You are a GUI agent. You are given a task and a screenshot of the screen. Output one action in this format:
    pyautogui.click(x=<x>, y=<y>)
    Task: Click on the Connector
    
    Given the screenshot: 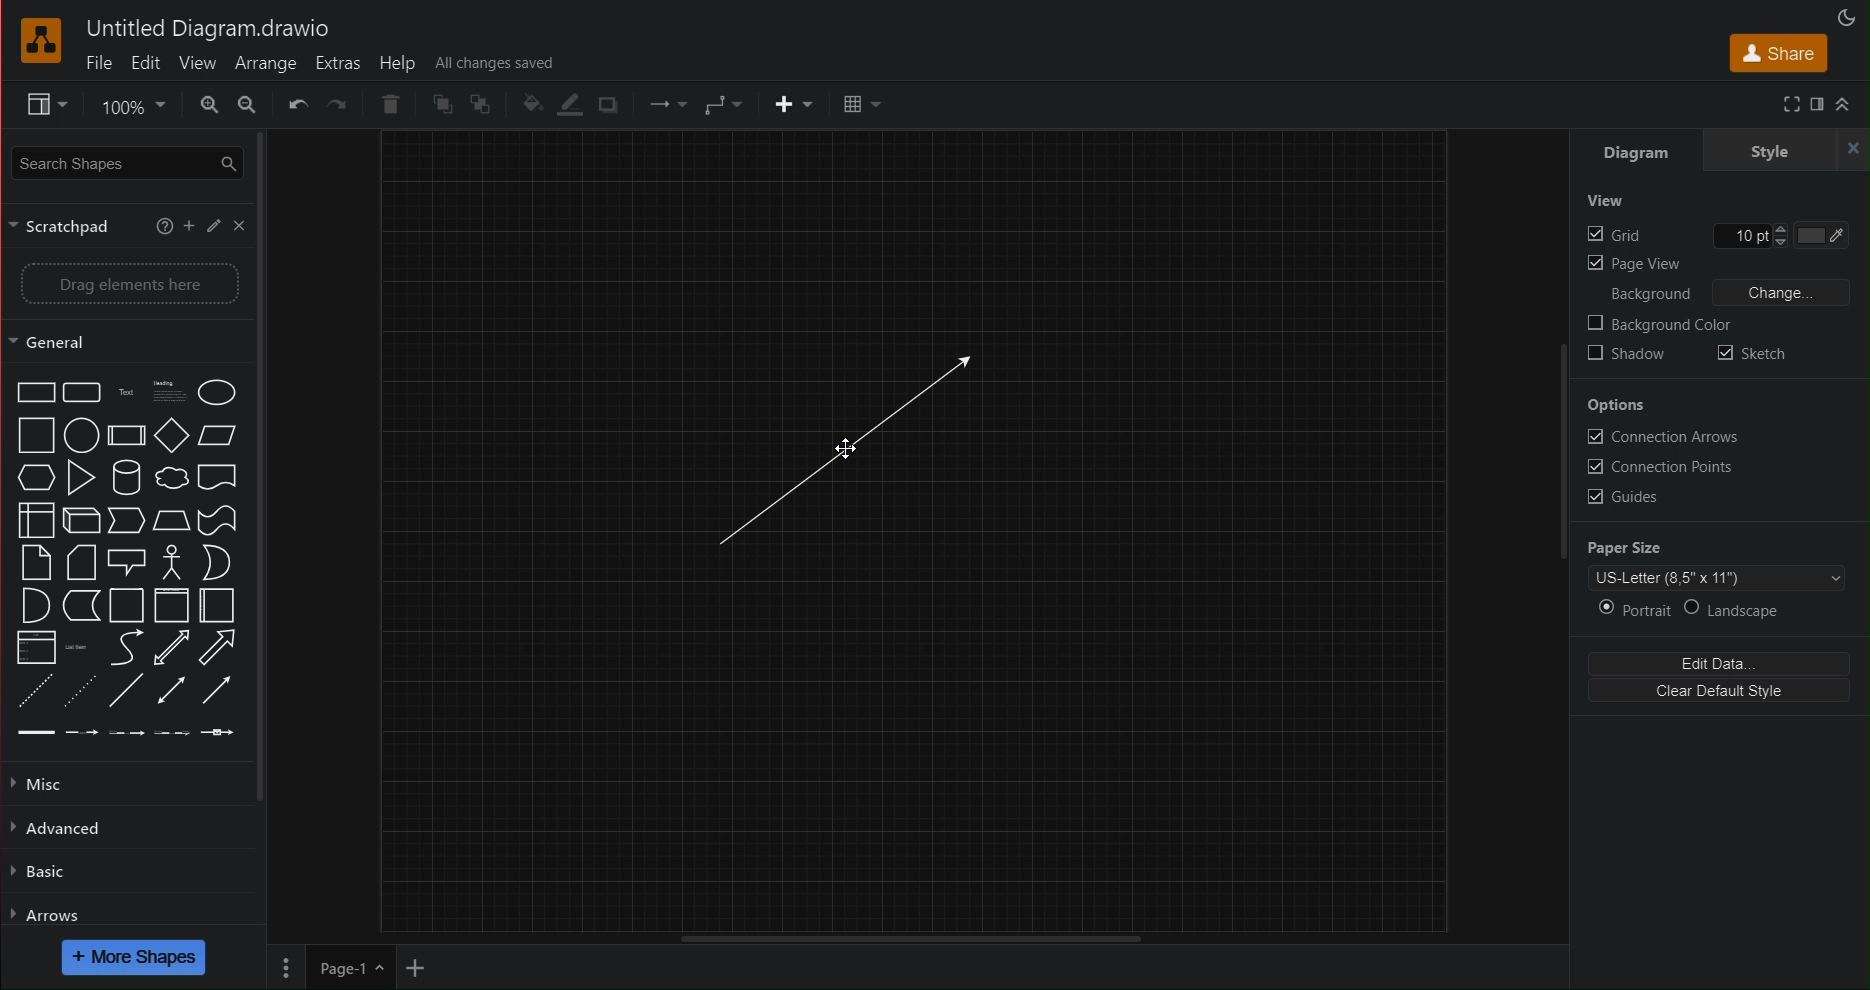 What is the action you would take?
    pyautogui.click(x=723, y=105)
    